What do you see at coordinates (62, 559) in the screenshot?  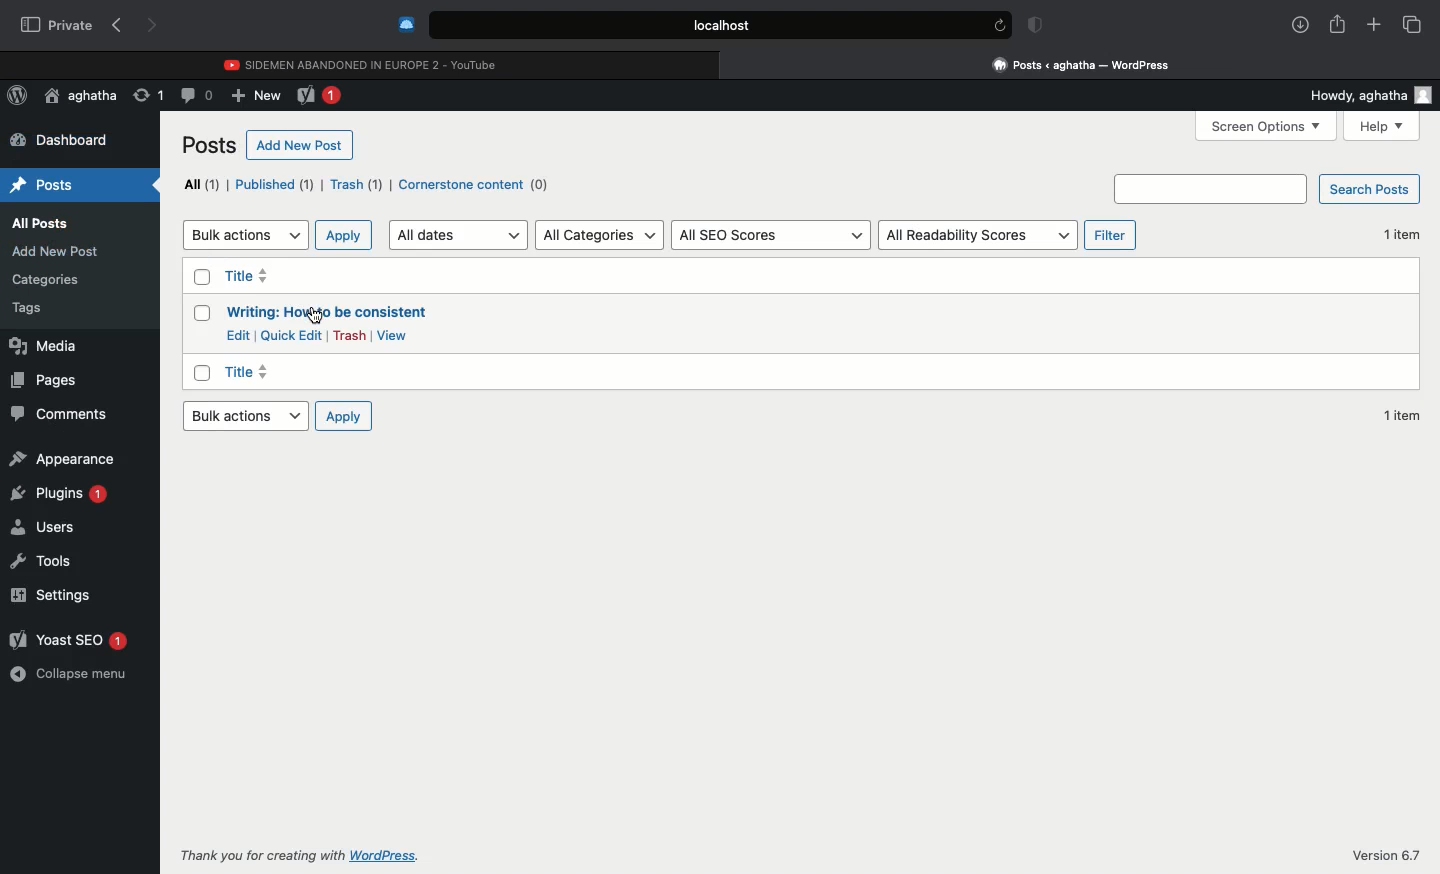 I see `tools` at bounding box center [62, 559].